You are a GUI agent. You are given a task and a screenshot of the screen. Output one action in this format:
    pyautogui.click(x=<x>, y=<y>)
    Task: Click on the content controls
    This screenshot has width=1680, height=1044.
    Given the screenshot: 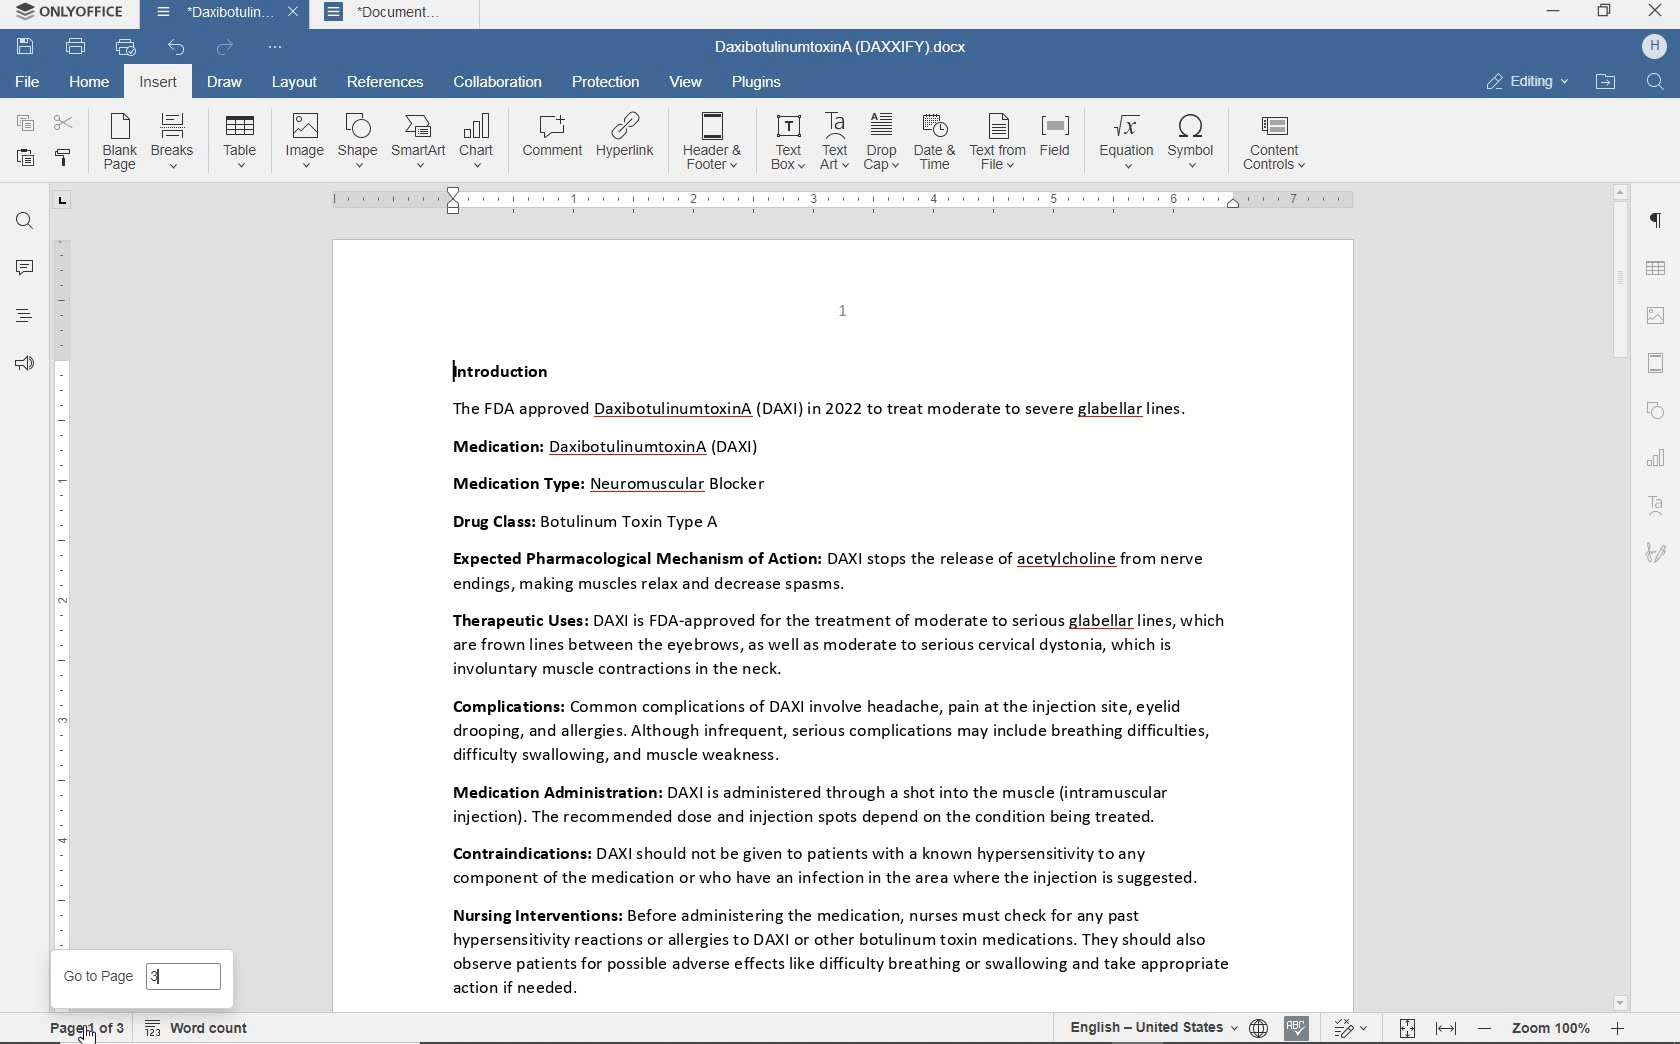 What is the action you would take?
    pyautogui.click(x=1281, y=143)
    